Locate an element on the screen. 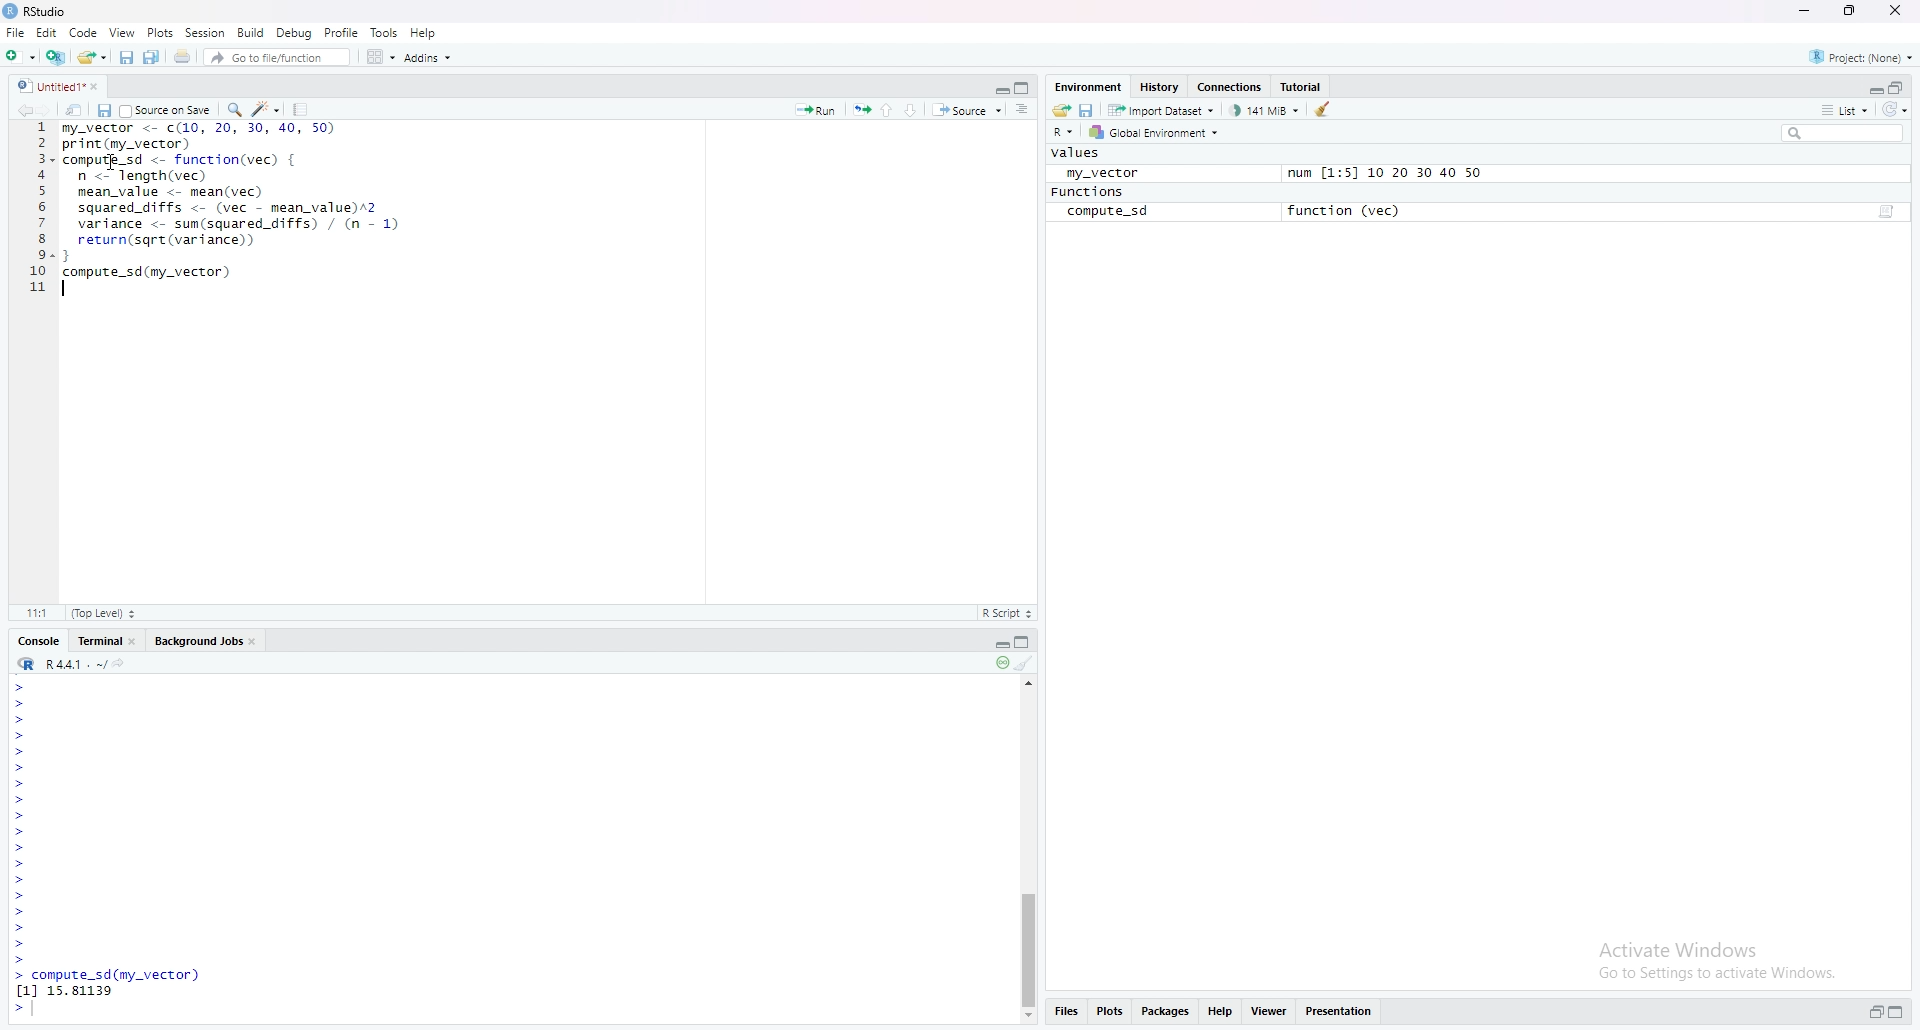 The height and width of the screenshot is (1030, 1920). View the current working directory is located at coordinates (124, 662).